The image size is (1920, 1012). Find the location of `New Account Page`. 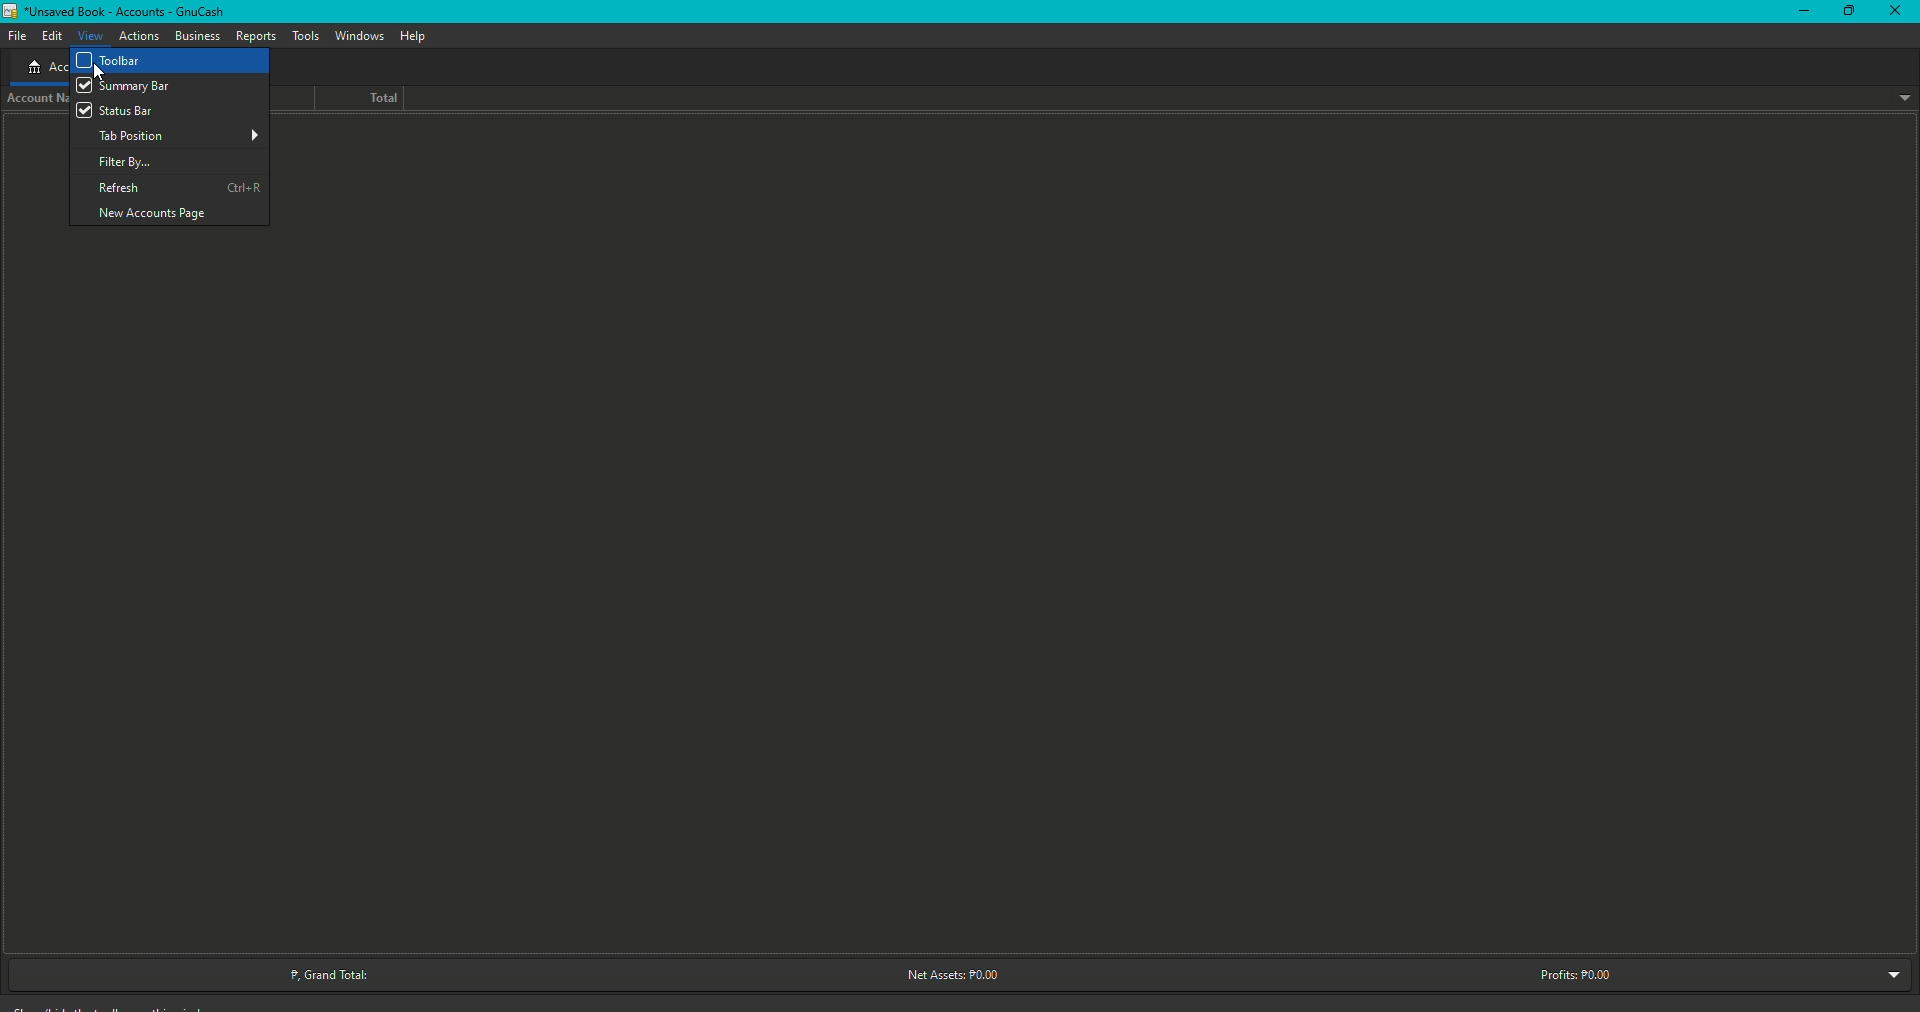

New Account Page is located at coordinates (155, 212).